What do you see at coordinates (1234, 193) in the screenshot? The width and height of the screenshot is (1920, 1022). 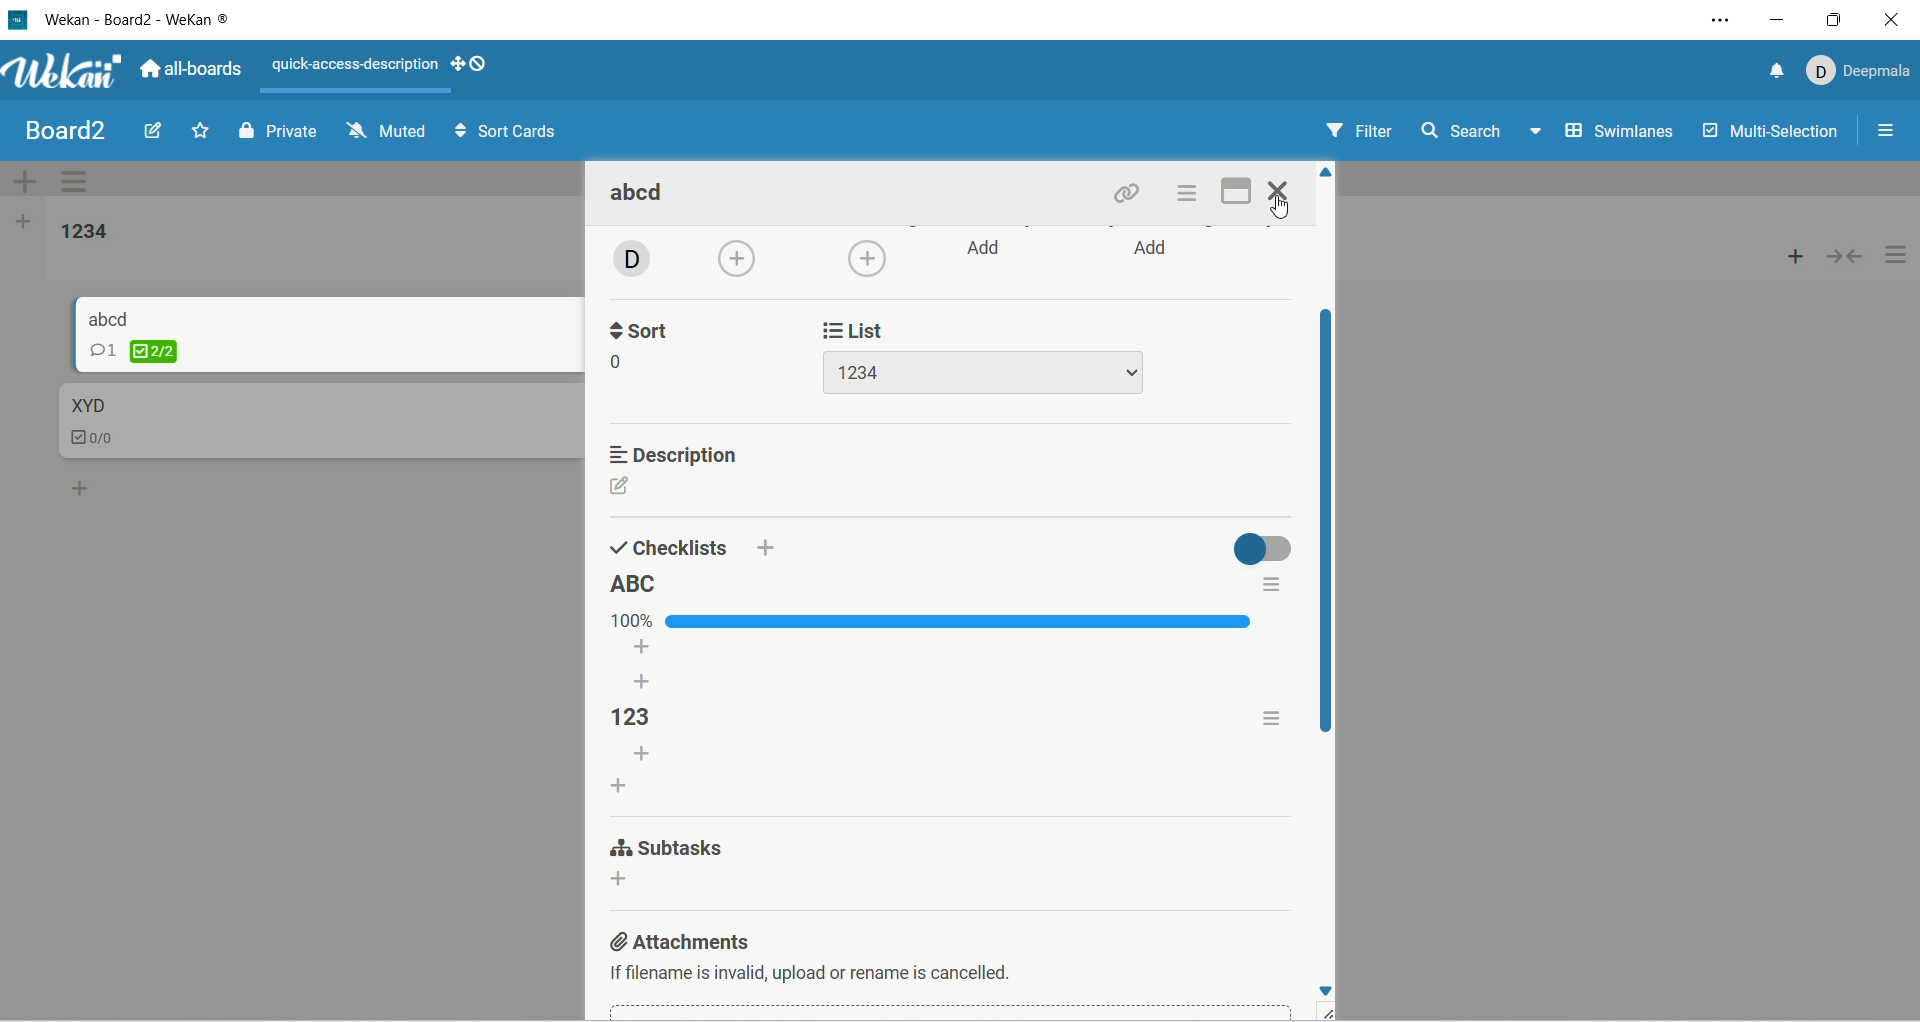 I see `maximize` at bounding box center [1234, 193].